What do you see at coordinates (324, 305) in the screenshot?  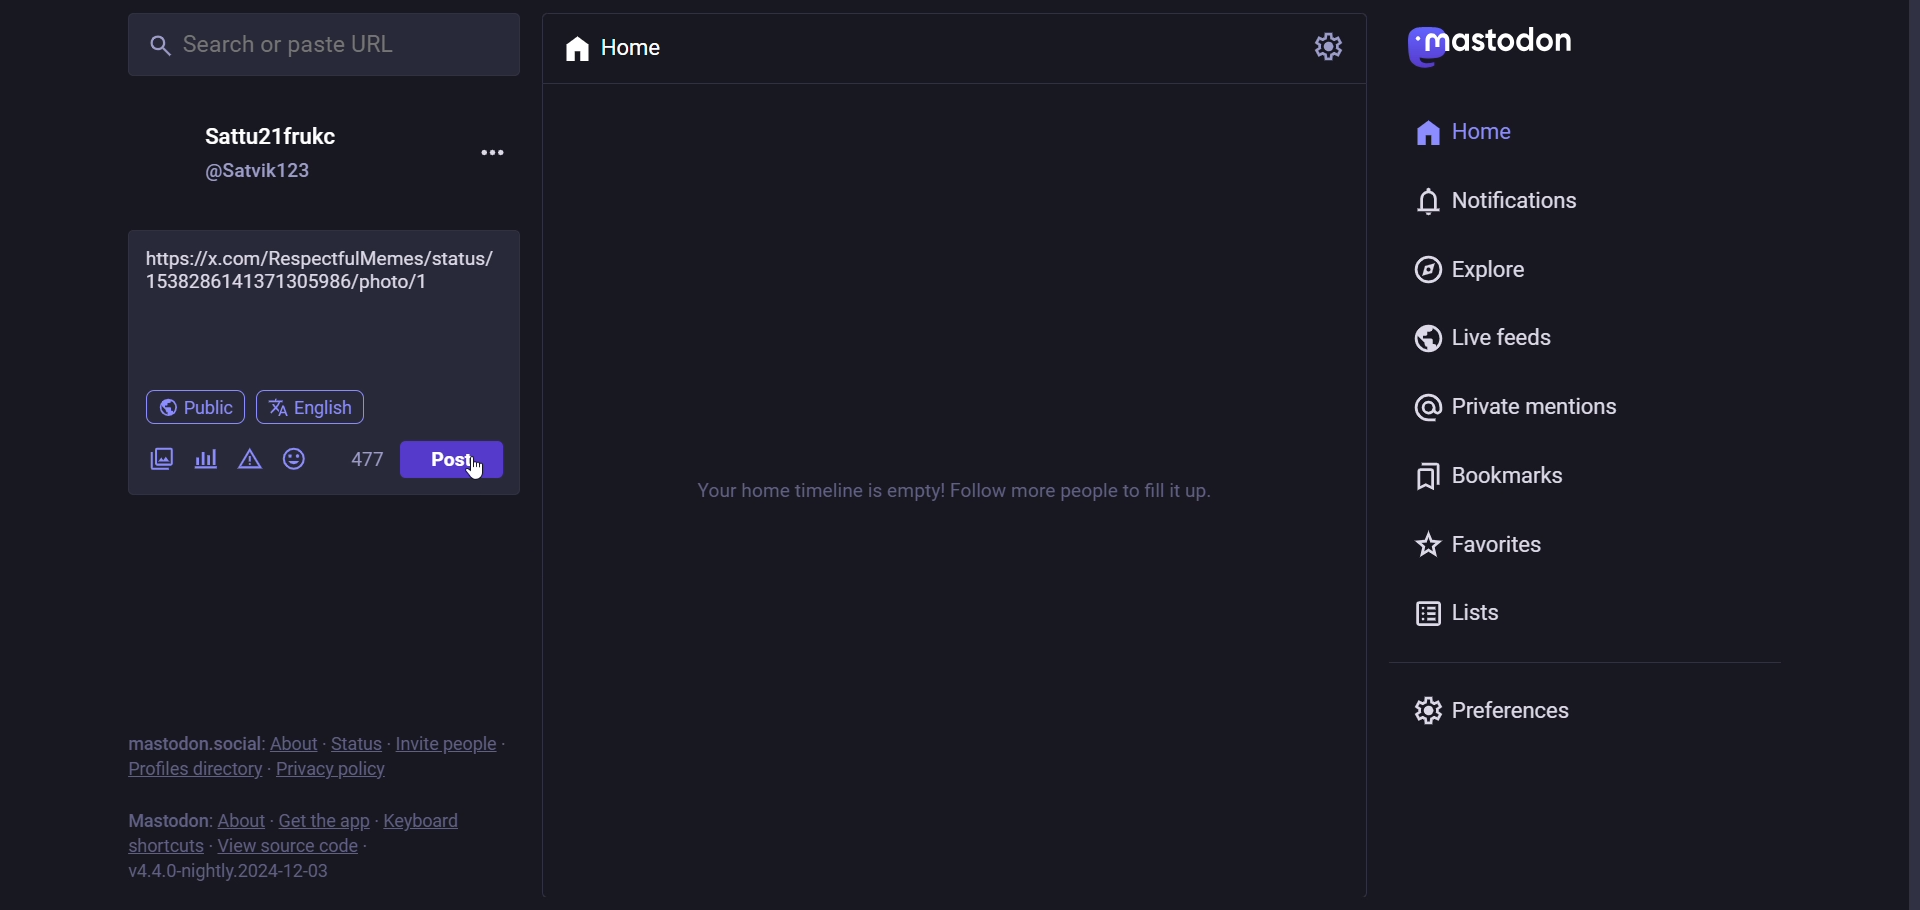 I see `https://x.com/RespectfulMemes/status/
1538286141371305986/photo/1` at bounding box center [324, 305].